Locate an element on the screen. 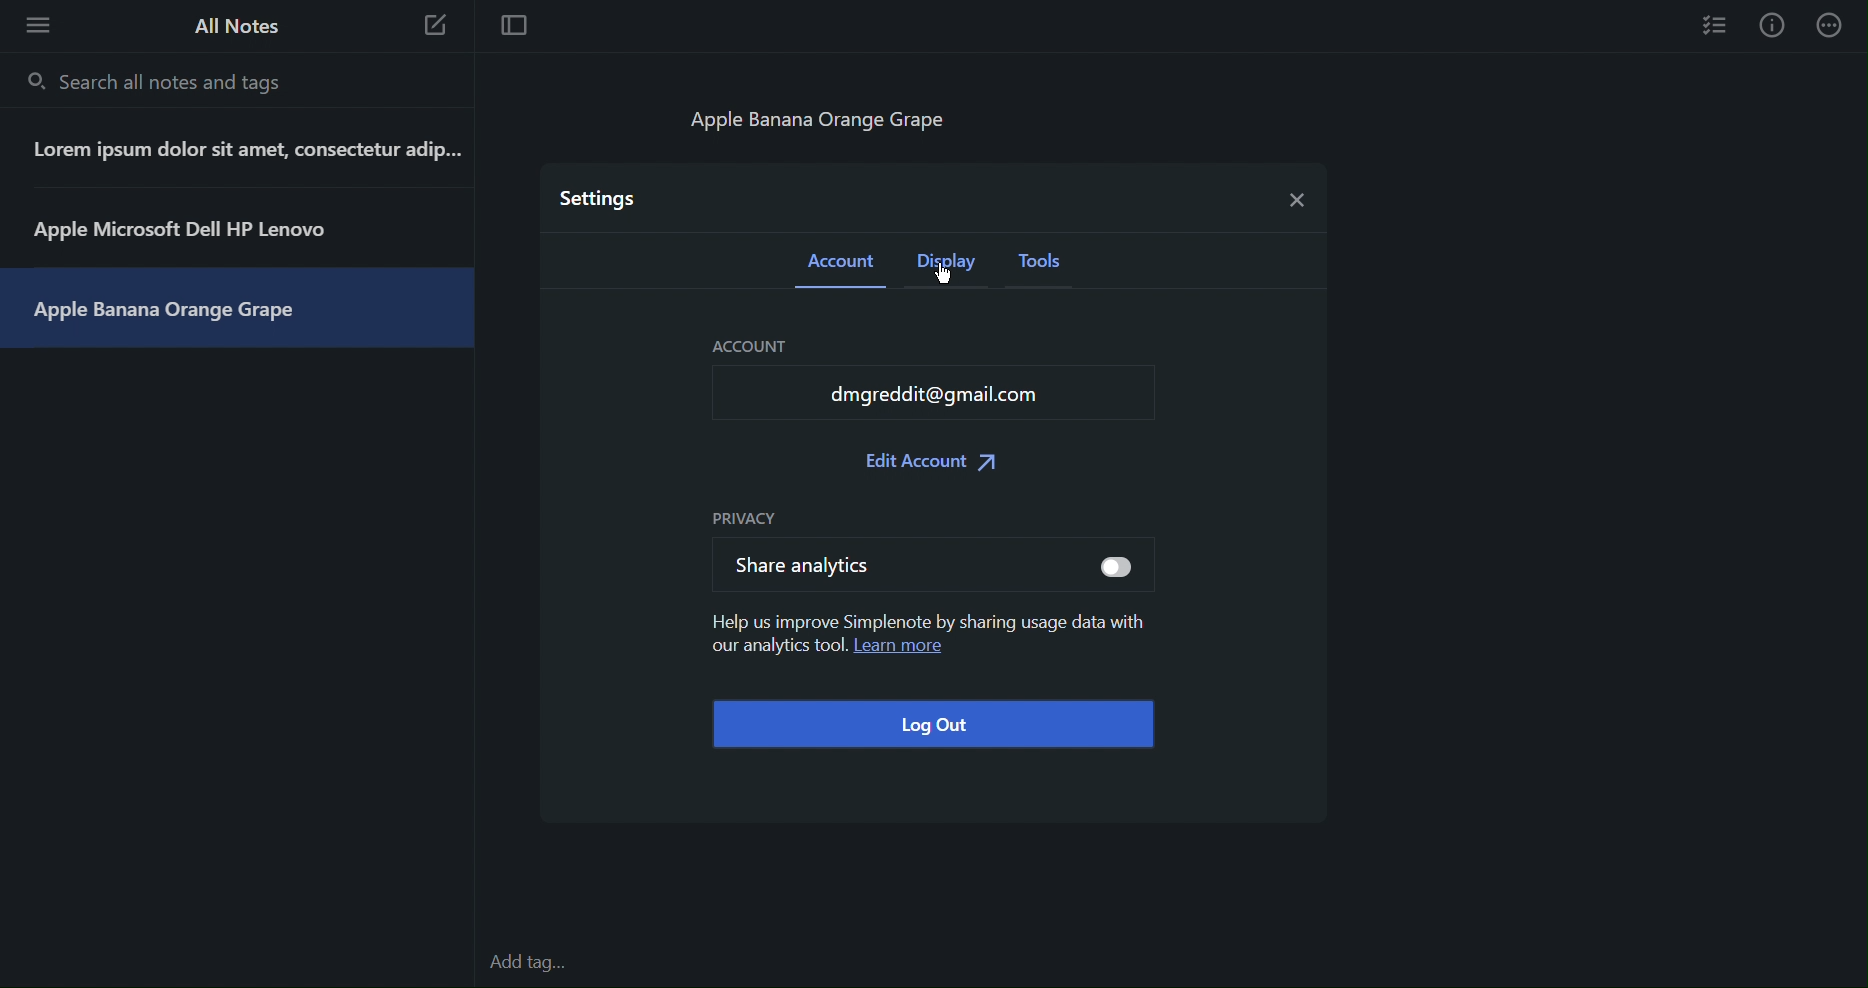 Image resolution: width=1868 pixels, height=988 pixels. Info is located at coordinates (1772, 25).